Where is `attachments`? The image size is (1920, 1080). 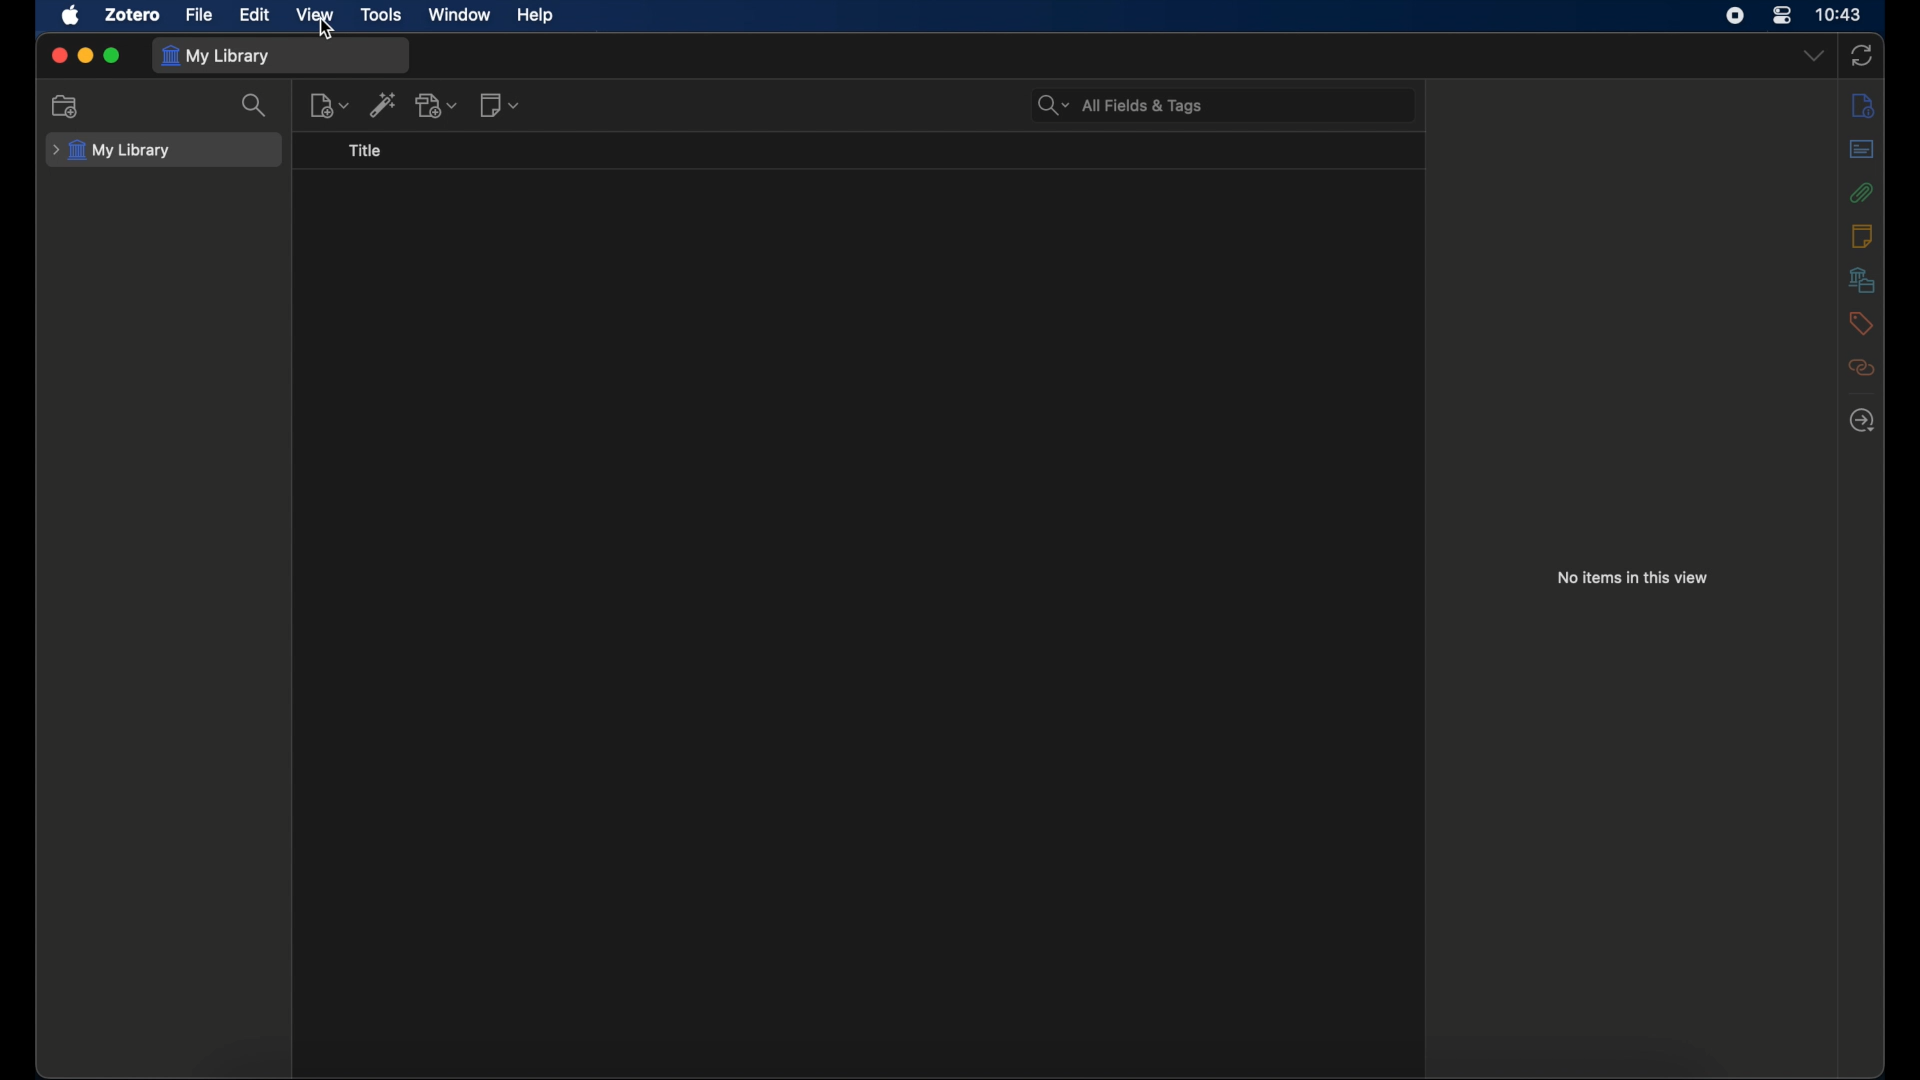 attachments is located at coordinates (1861, 192).